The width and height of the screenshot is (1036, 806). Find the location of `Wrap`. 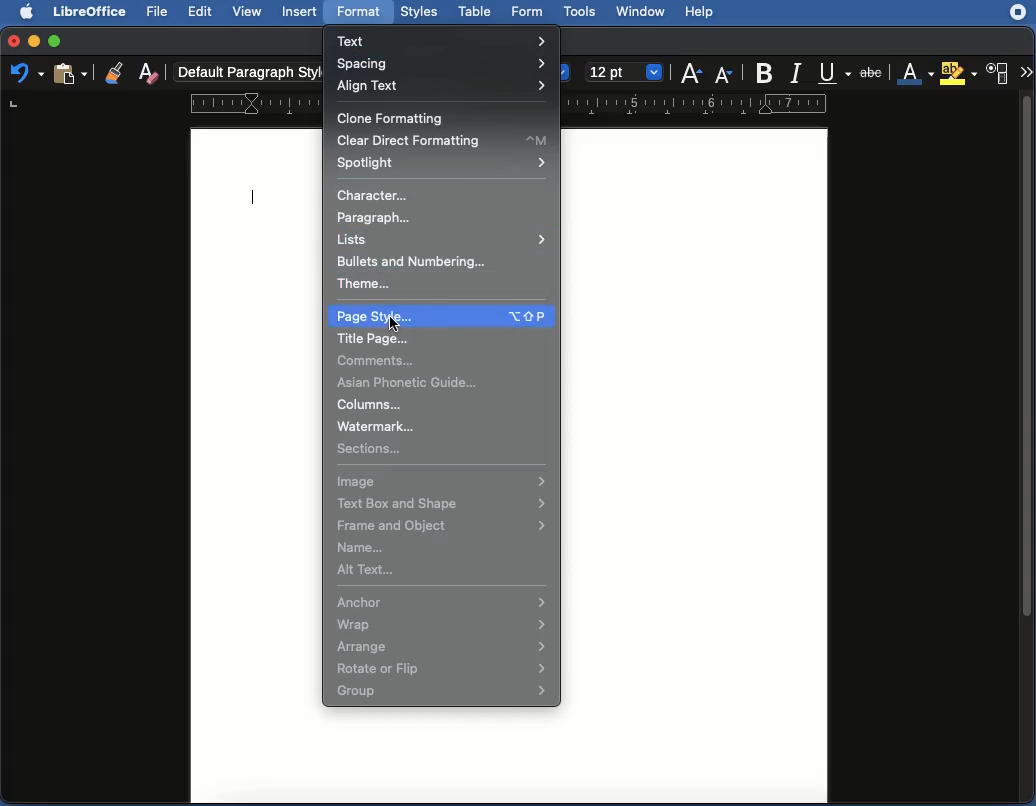

Wrap is located at coordinates (441, 624).